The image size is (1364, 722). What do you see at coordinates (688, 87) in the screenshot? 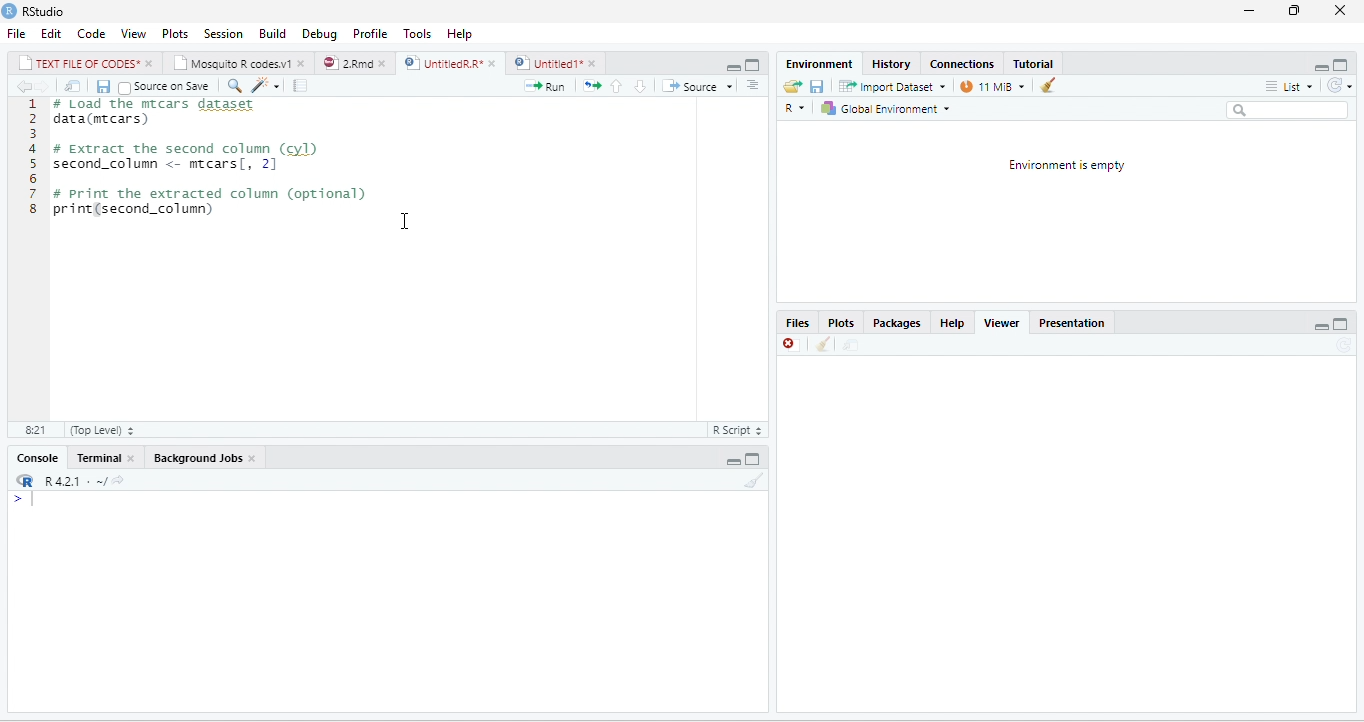
I see `source` at bounding box center [688, 87].